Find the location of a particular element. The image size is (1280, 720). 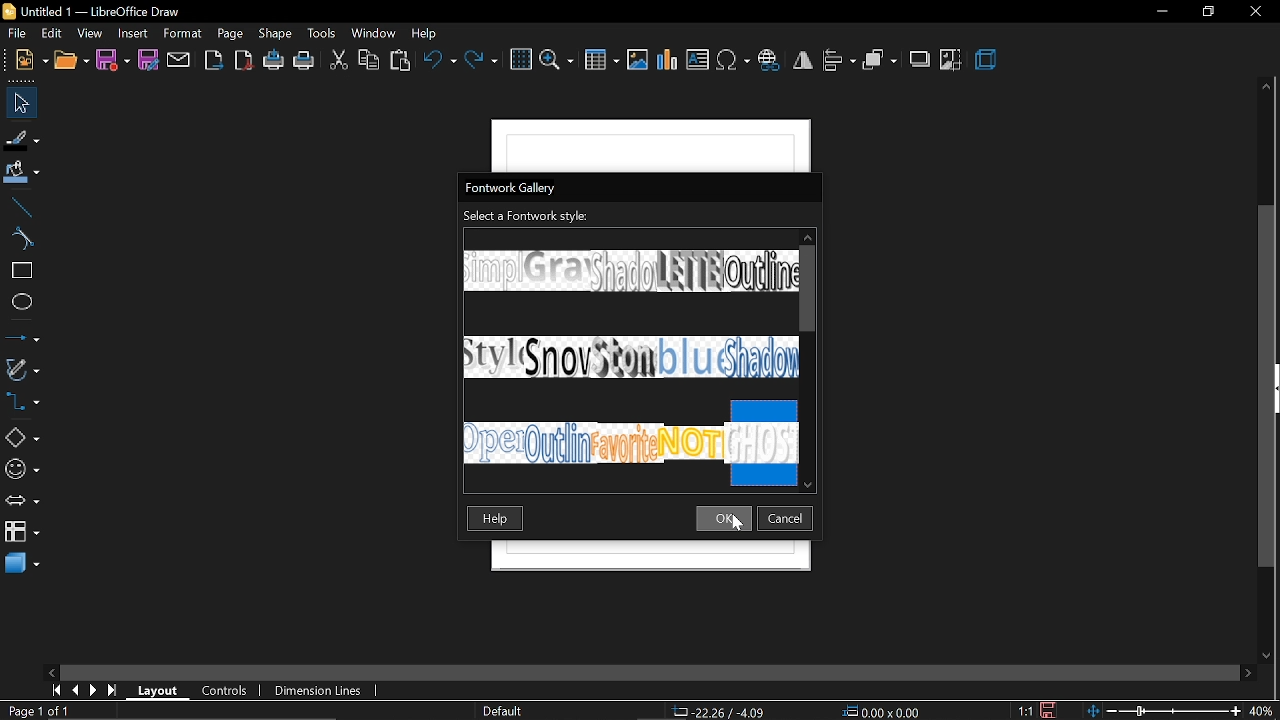

cut  is located at coordinates (338, 61).